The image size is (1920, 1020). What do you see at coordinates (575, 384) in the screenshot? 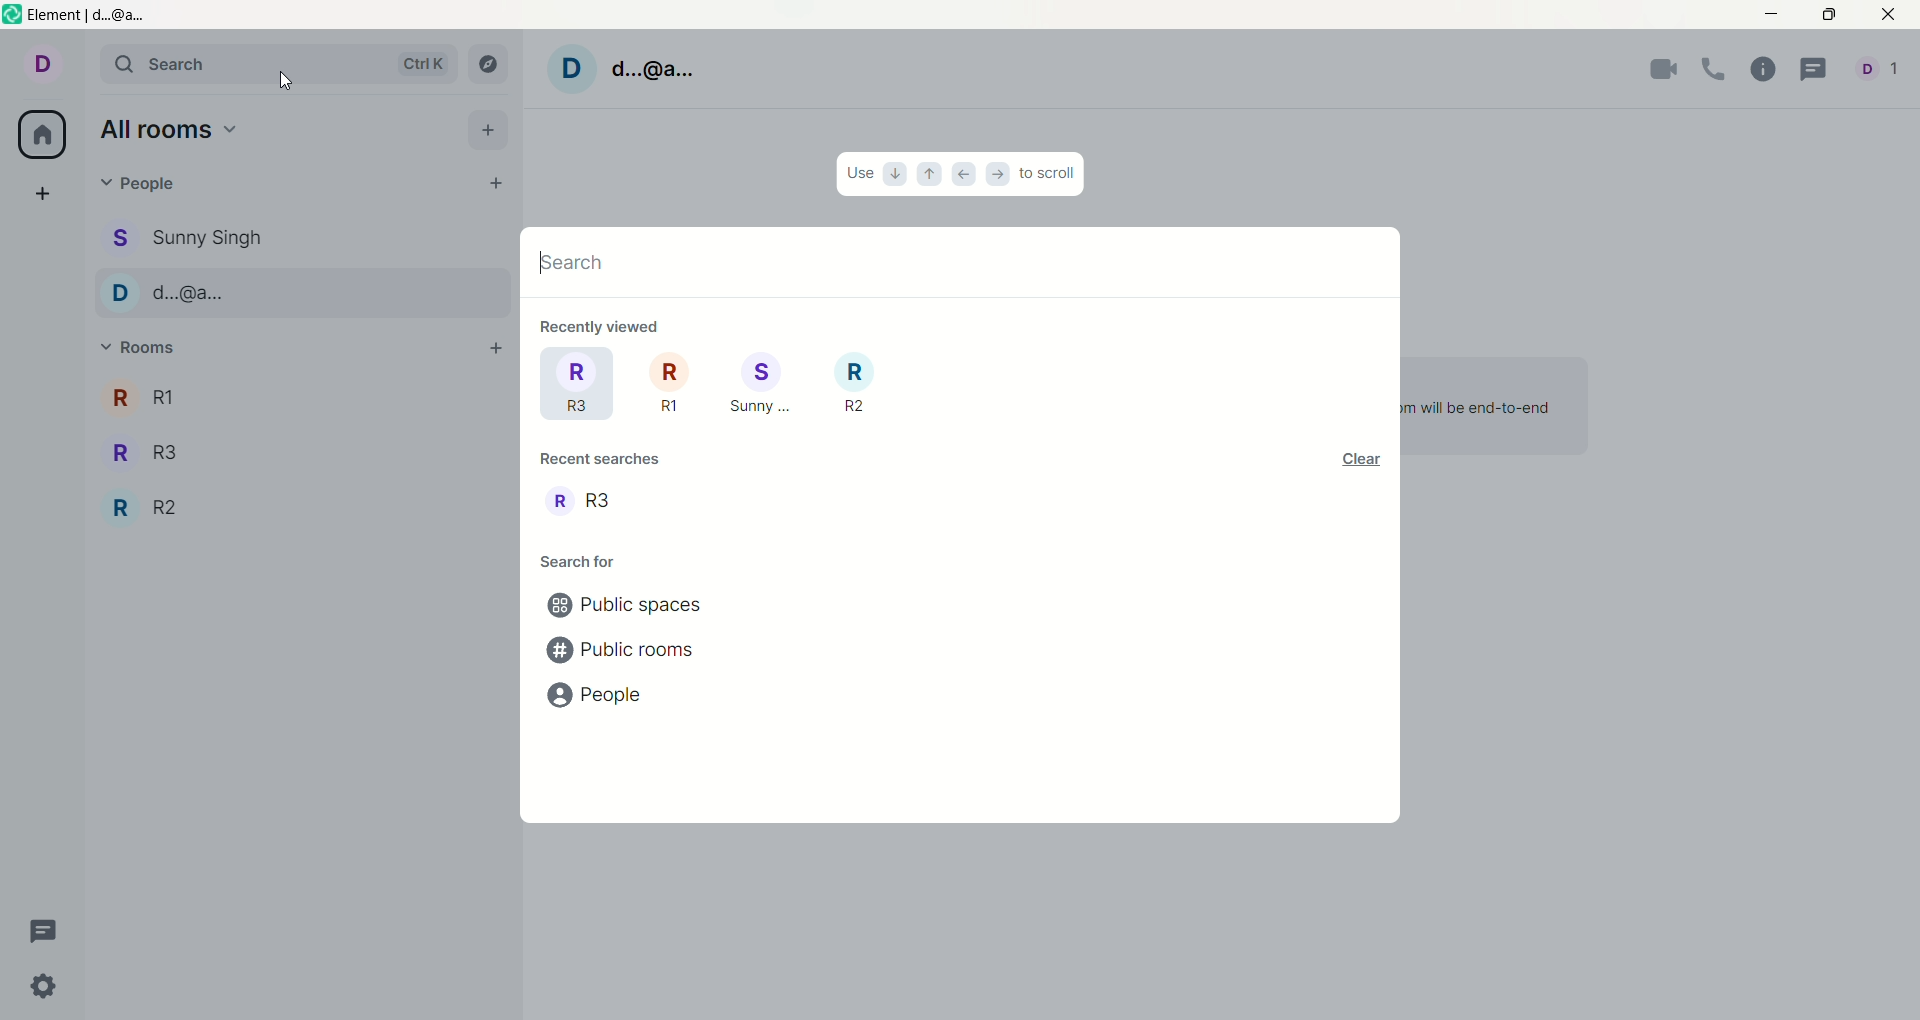
I see `r3` at bounding box center [575, 384].